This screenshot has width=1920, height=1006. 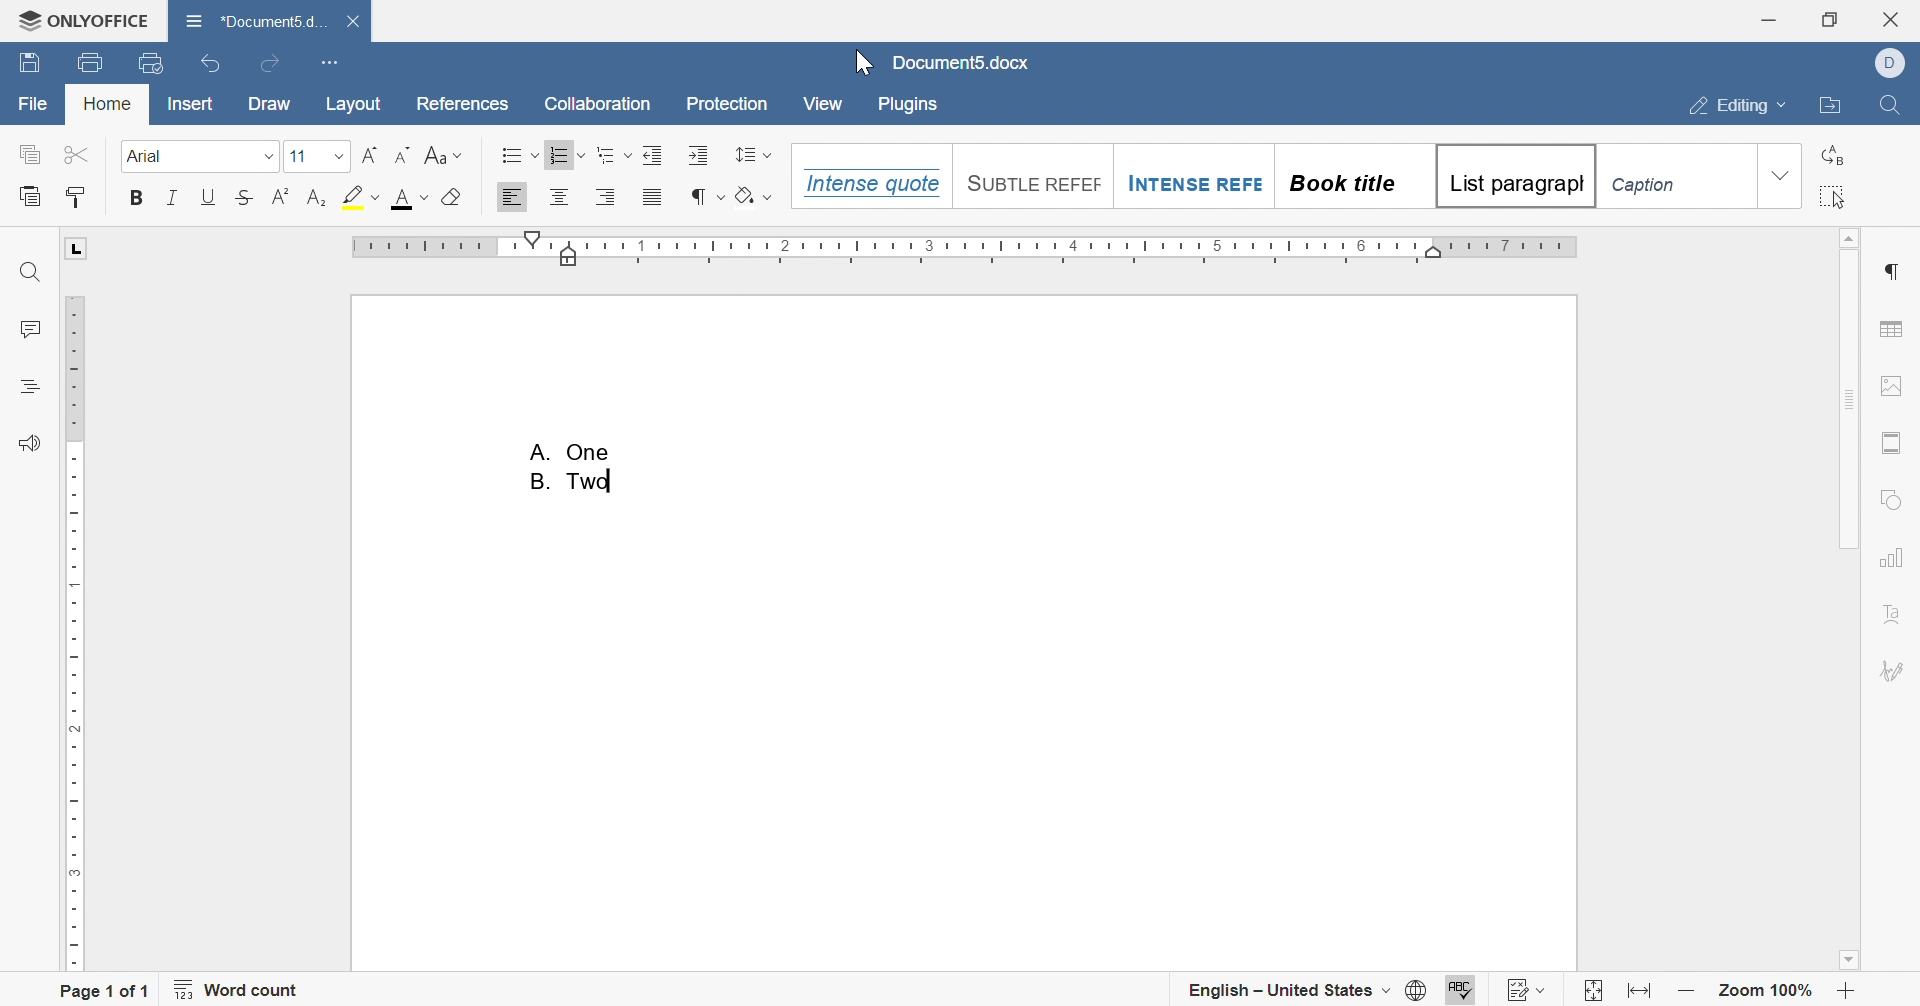 I want to click on highlight color, so click(x=363, y=196).